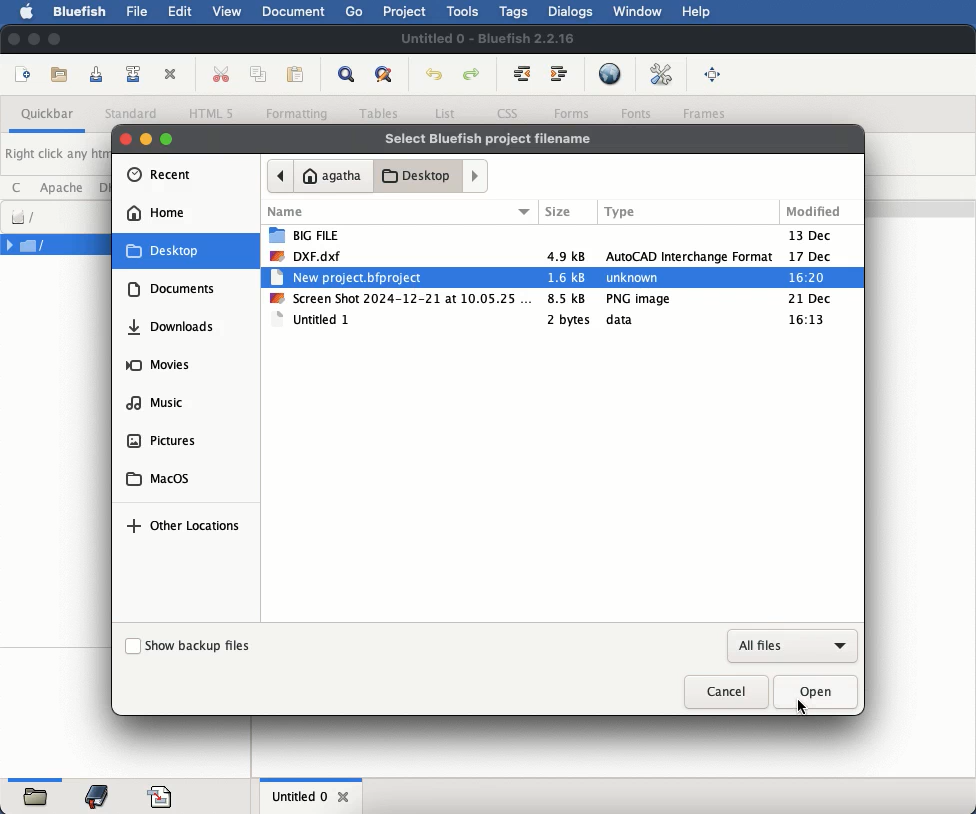 Image resolution: width=976 pixels, height=814 pixels. Describe the element at coordinates (620, 322) in the screenshot. I see `data` at that location.